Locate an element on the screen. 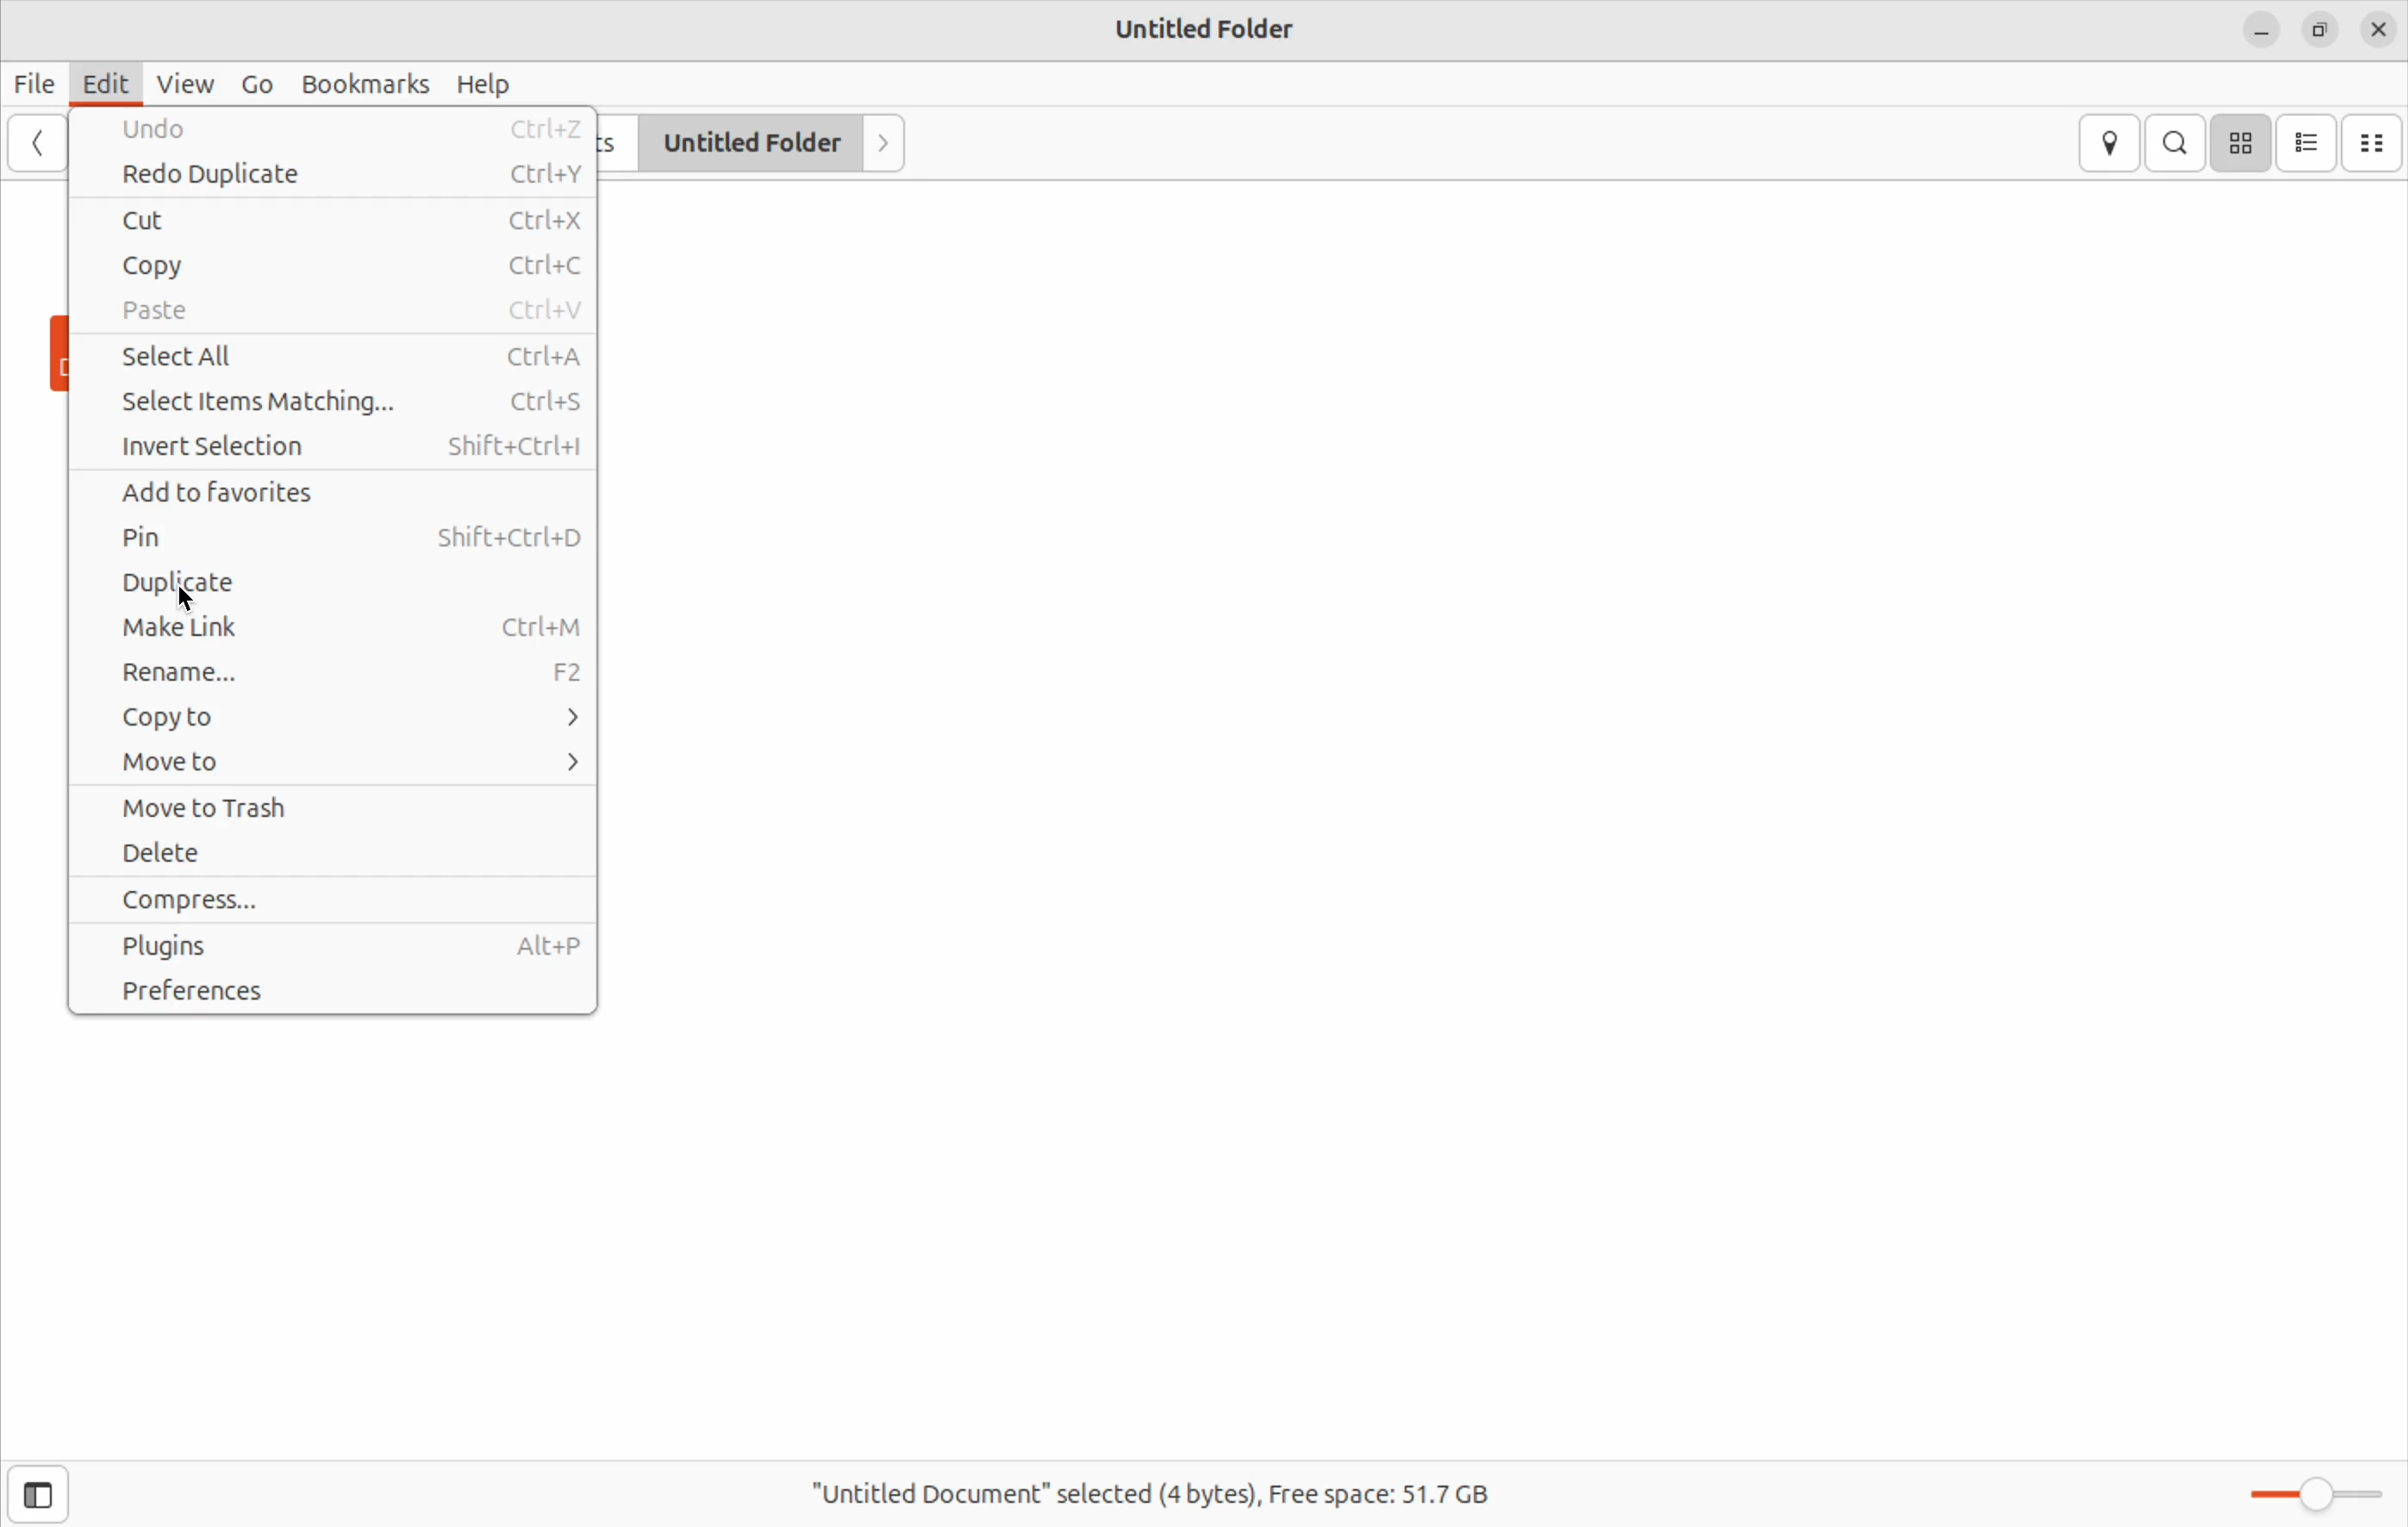 This screenshot has width=2408, height=1527. Untitled Folder is located at coordinates (1208, 28).